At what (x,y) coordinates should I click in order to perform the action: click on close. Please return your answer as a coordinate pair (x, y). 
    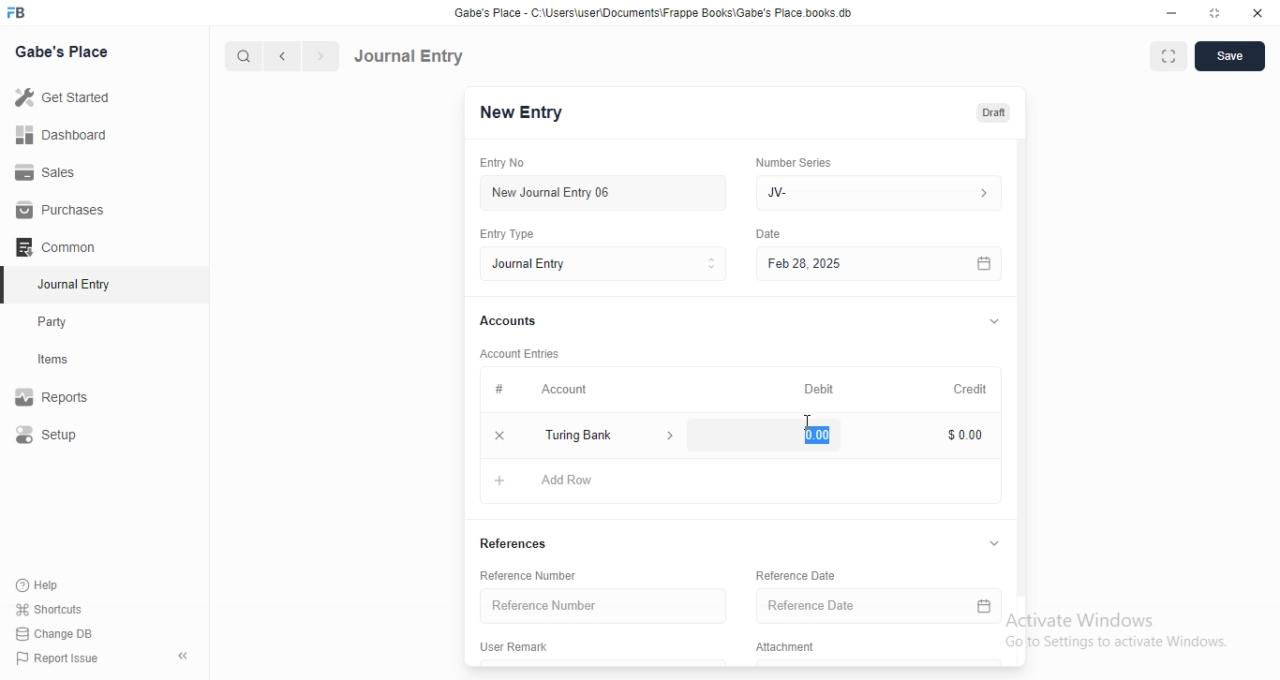
    Looking at the image, I should click on (498, 436).